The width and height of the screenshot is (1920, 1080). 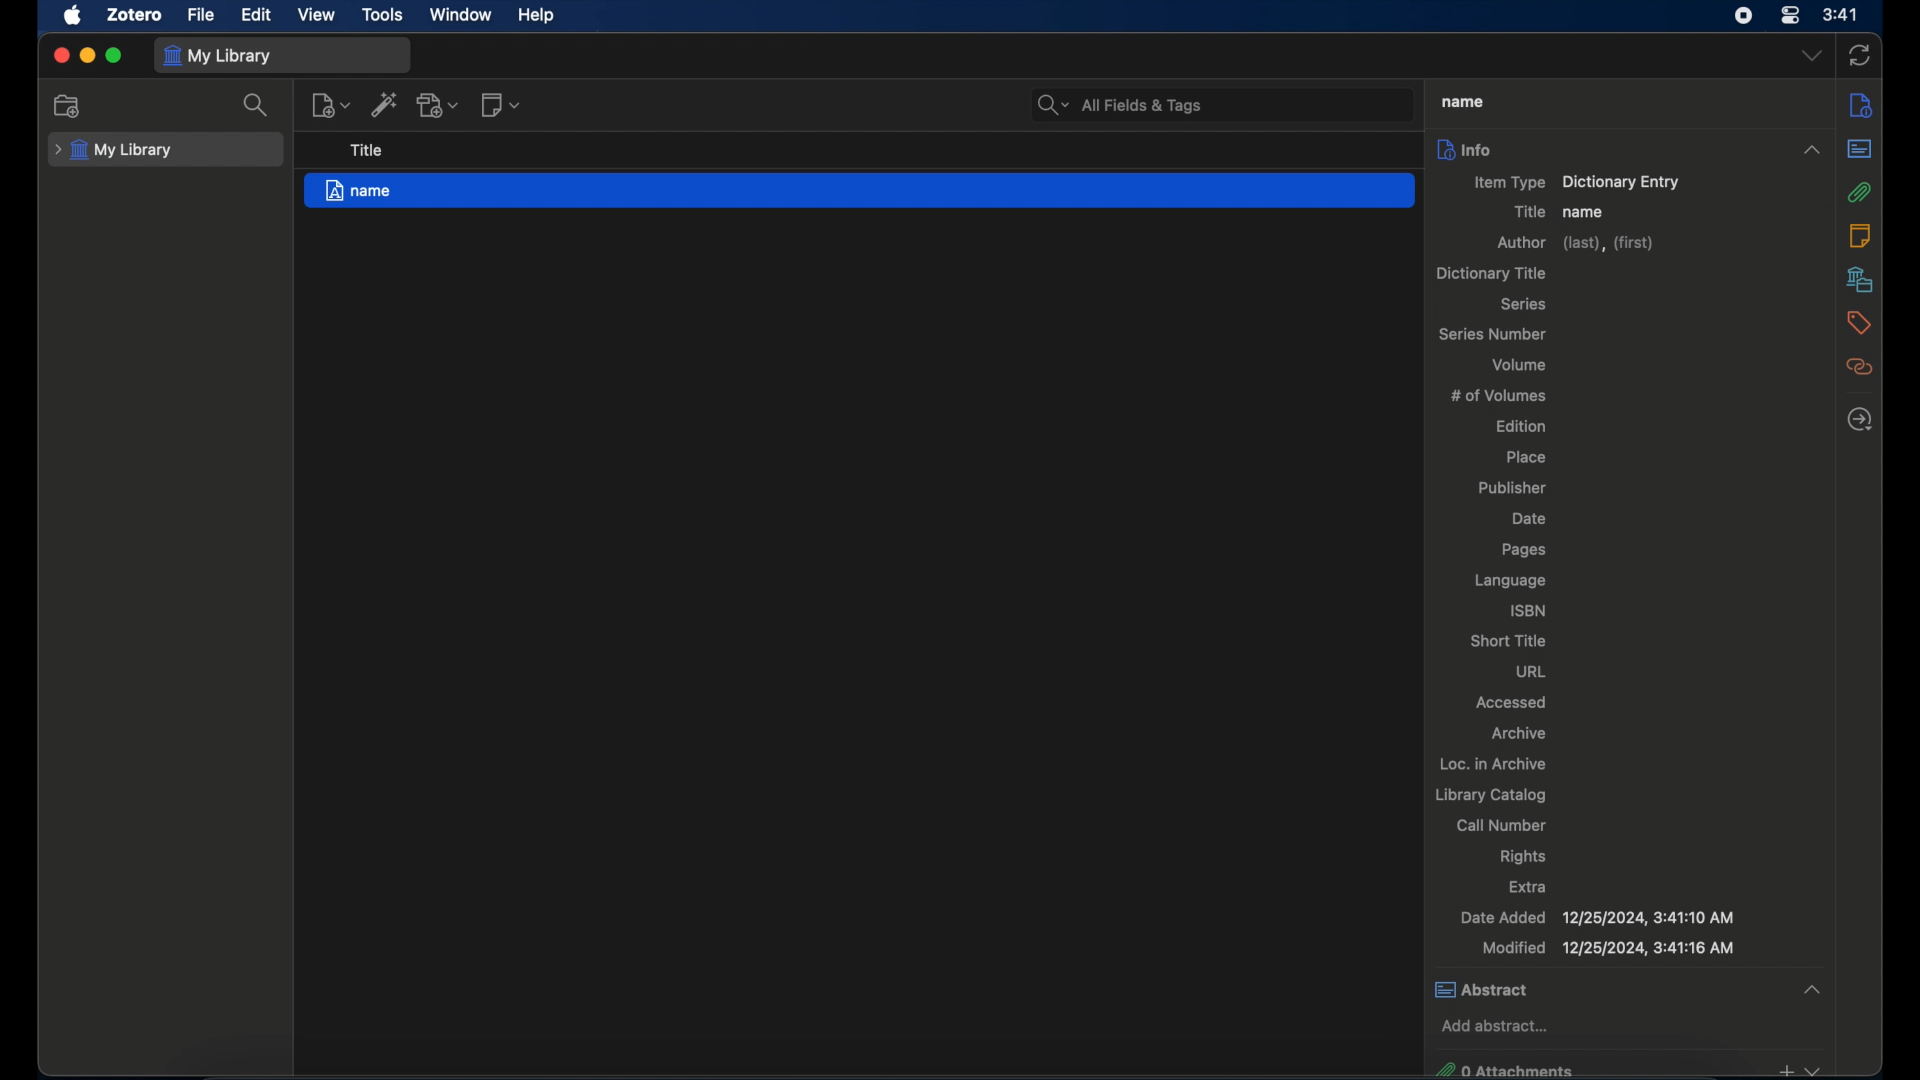 I want to click on all fields & tags, so click(x=1121, y=105).